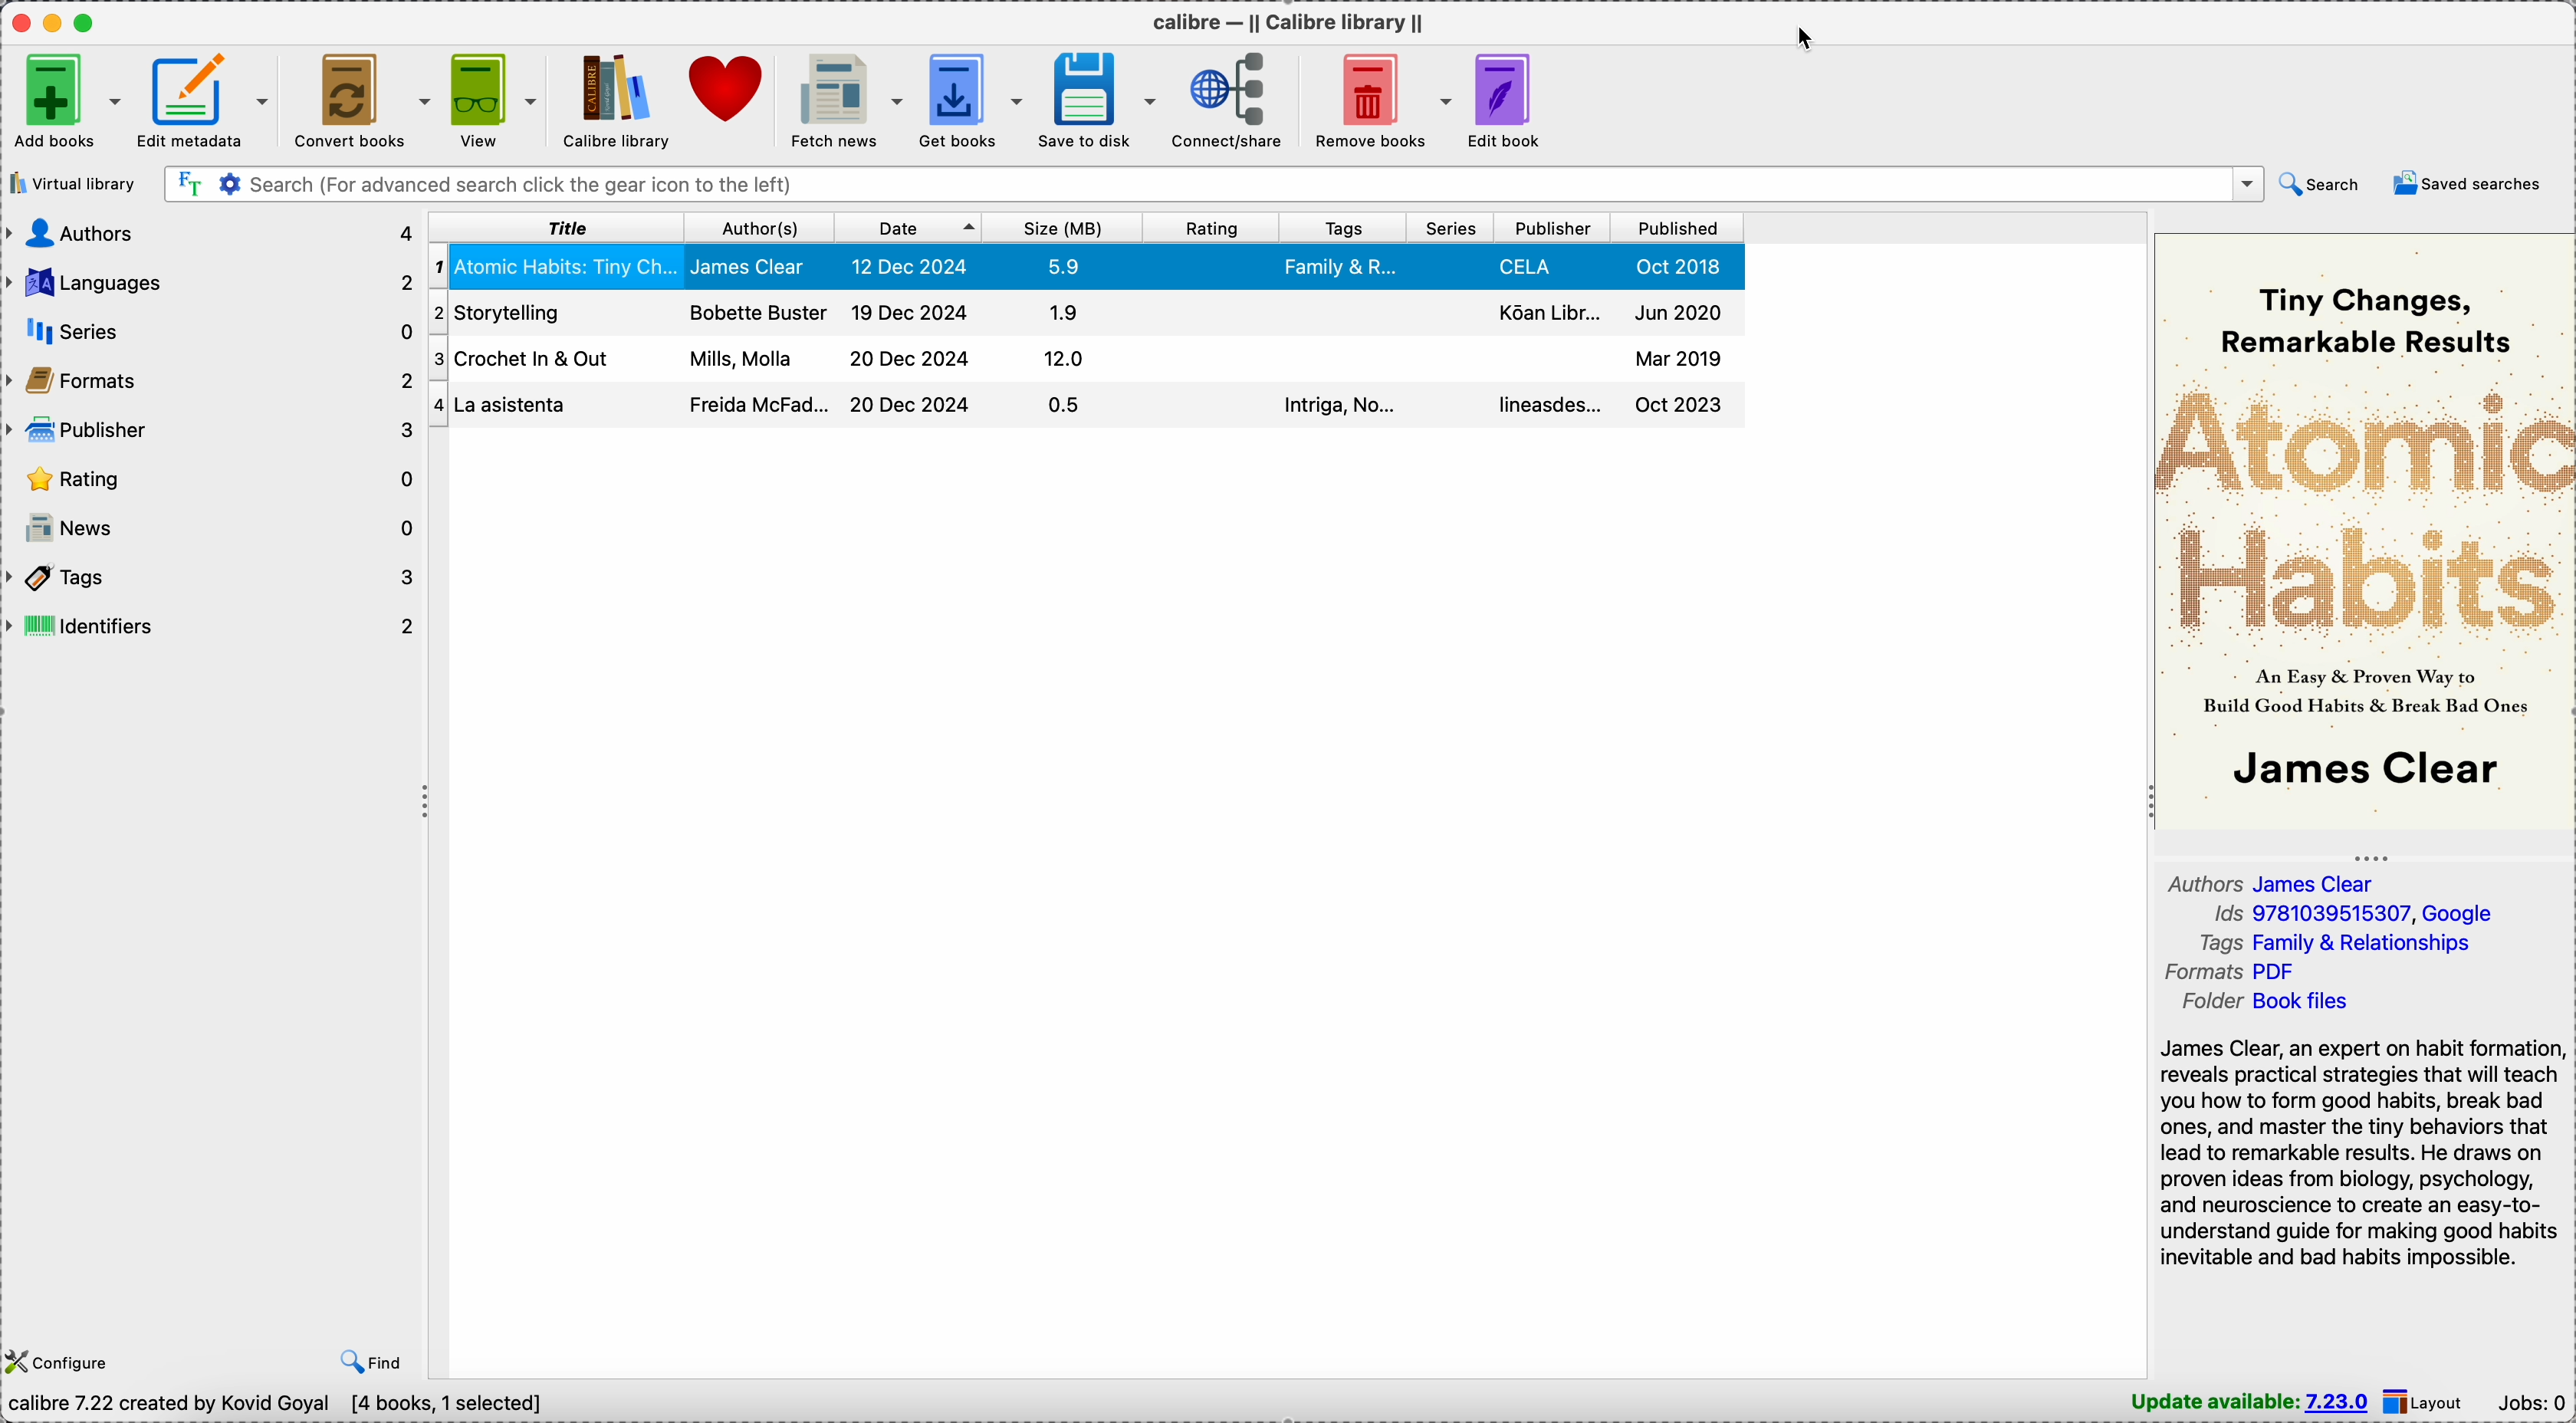 Image resolution: width=2576 pixels, height=1423 pixels. I want to click on author(s), so click(757, 230).